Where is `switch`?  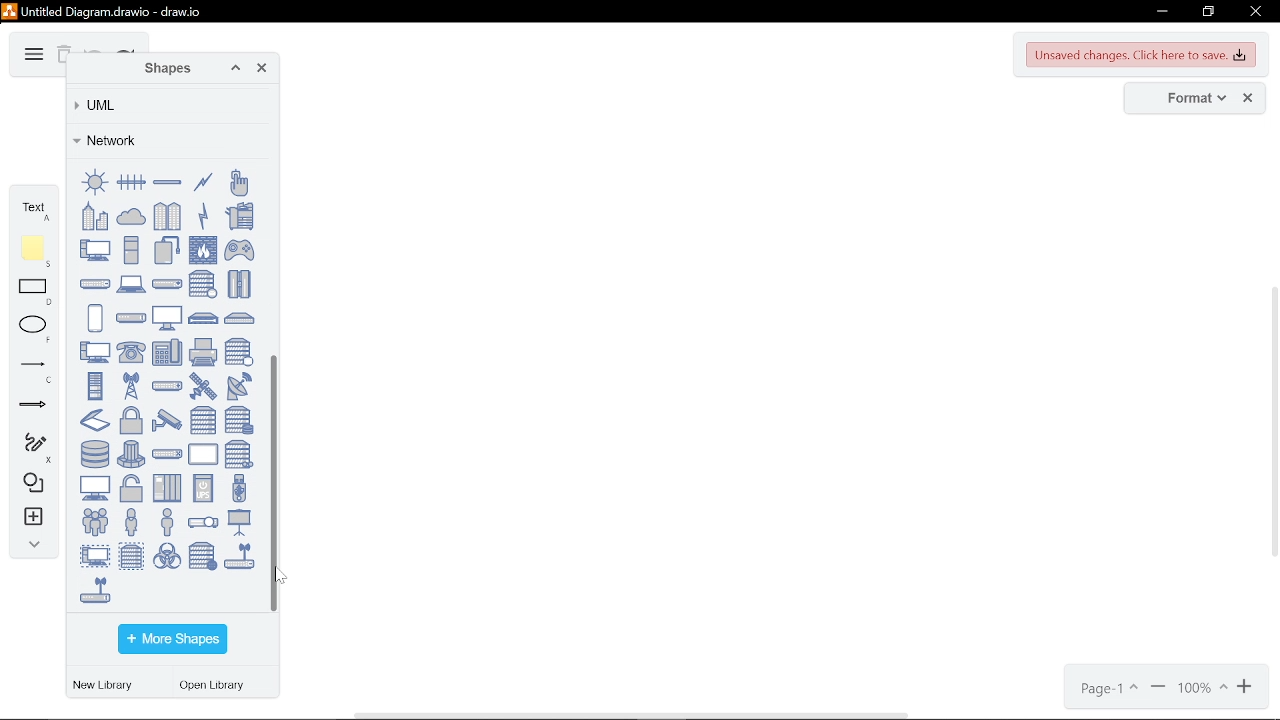
switch is located at coordinates (167, 454).